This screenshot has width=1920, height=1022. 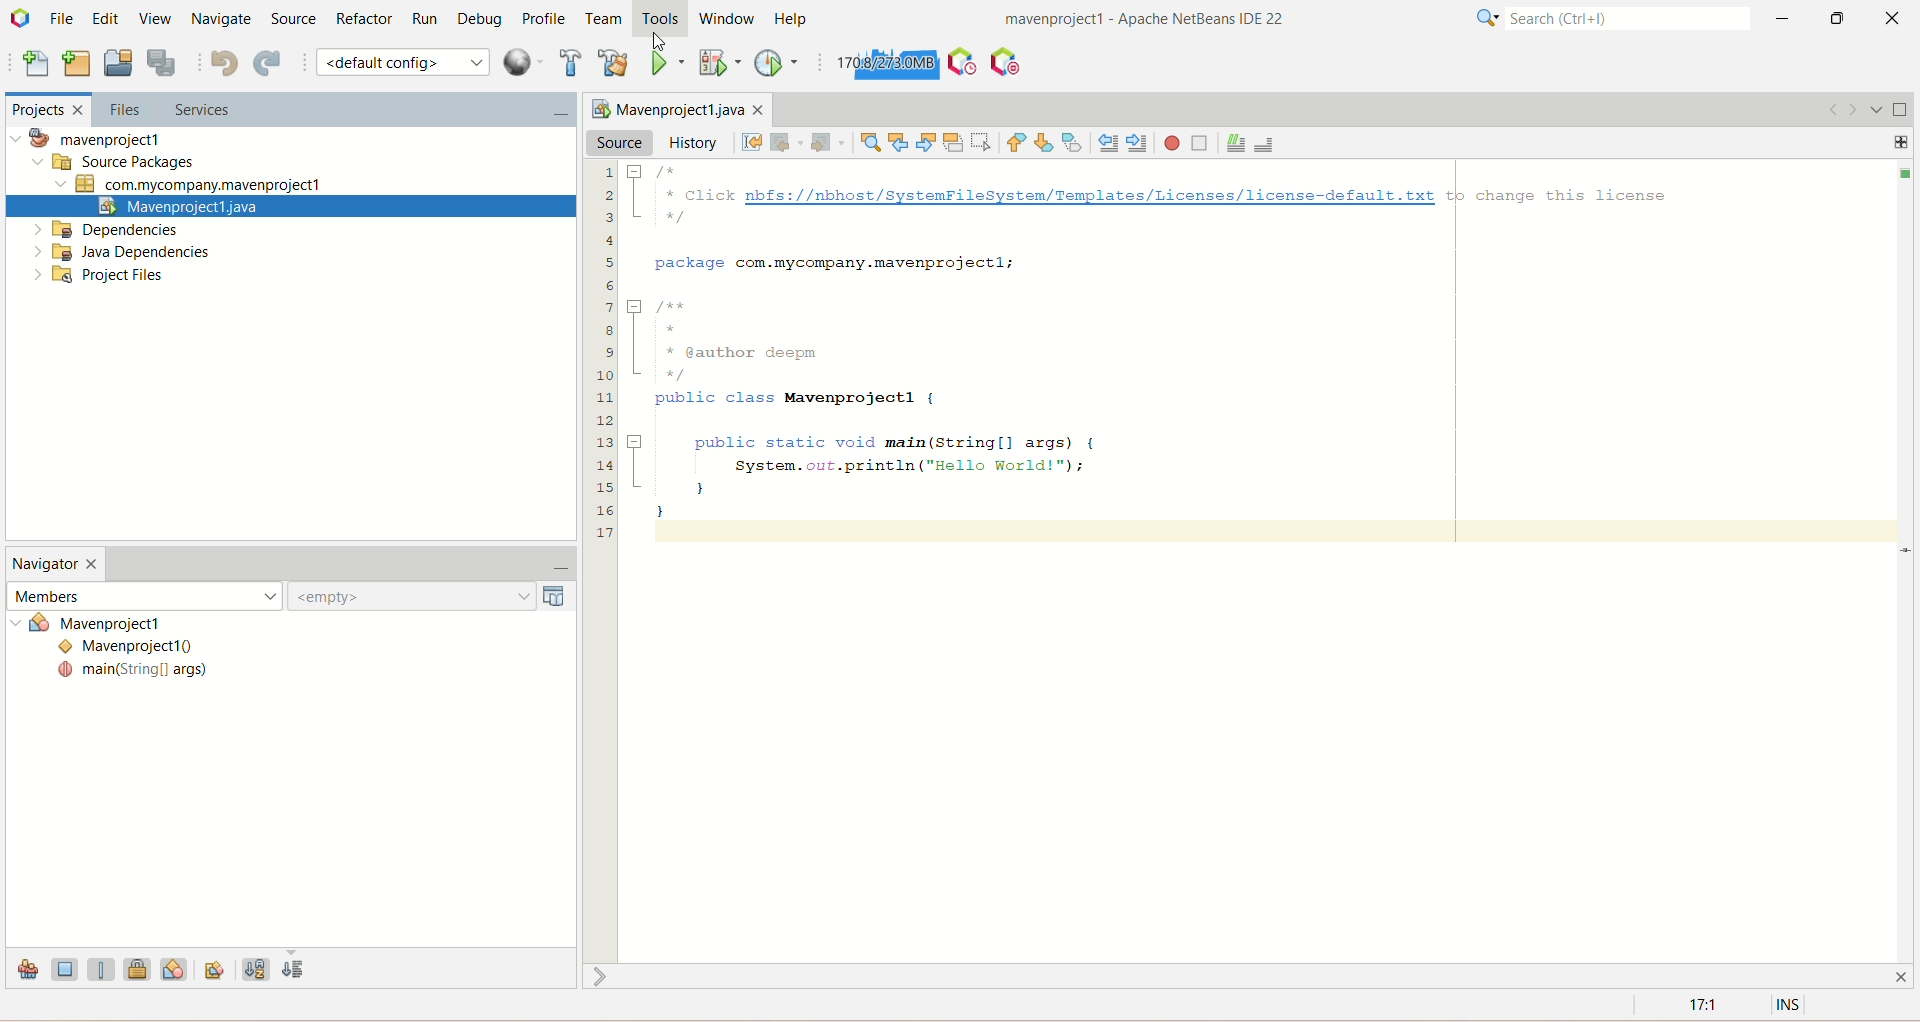 I want to click on edit, so click(x=104, y=18).